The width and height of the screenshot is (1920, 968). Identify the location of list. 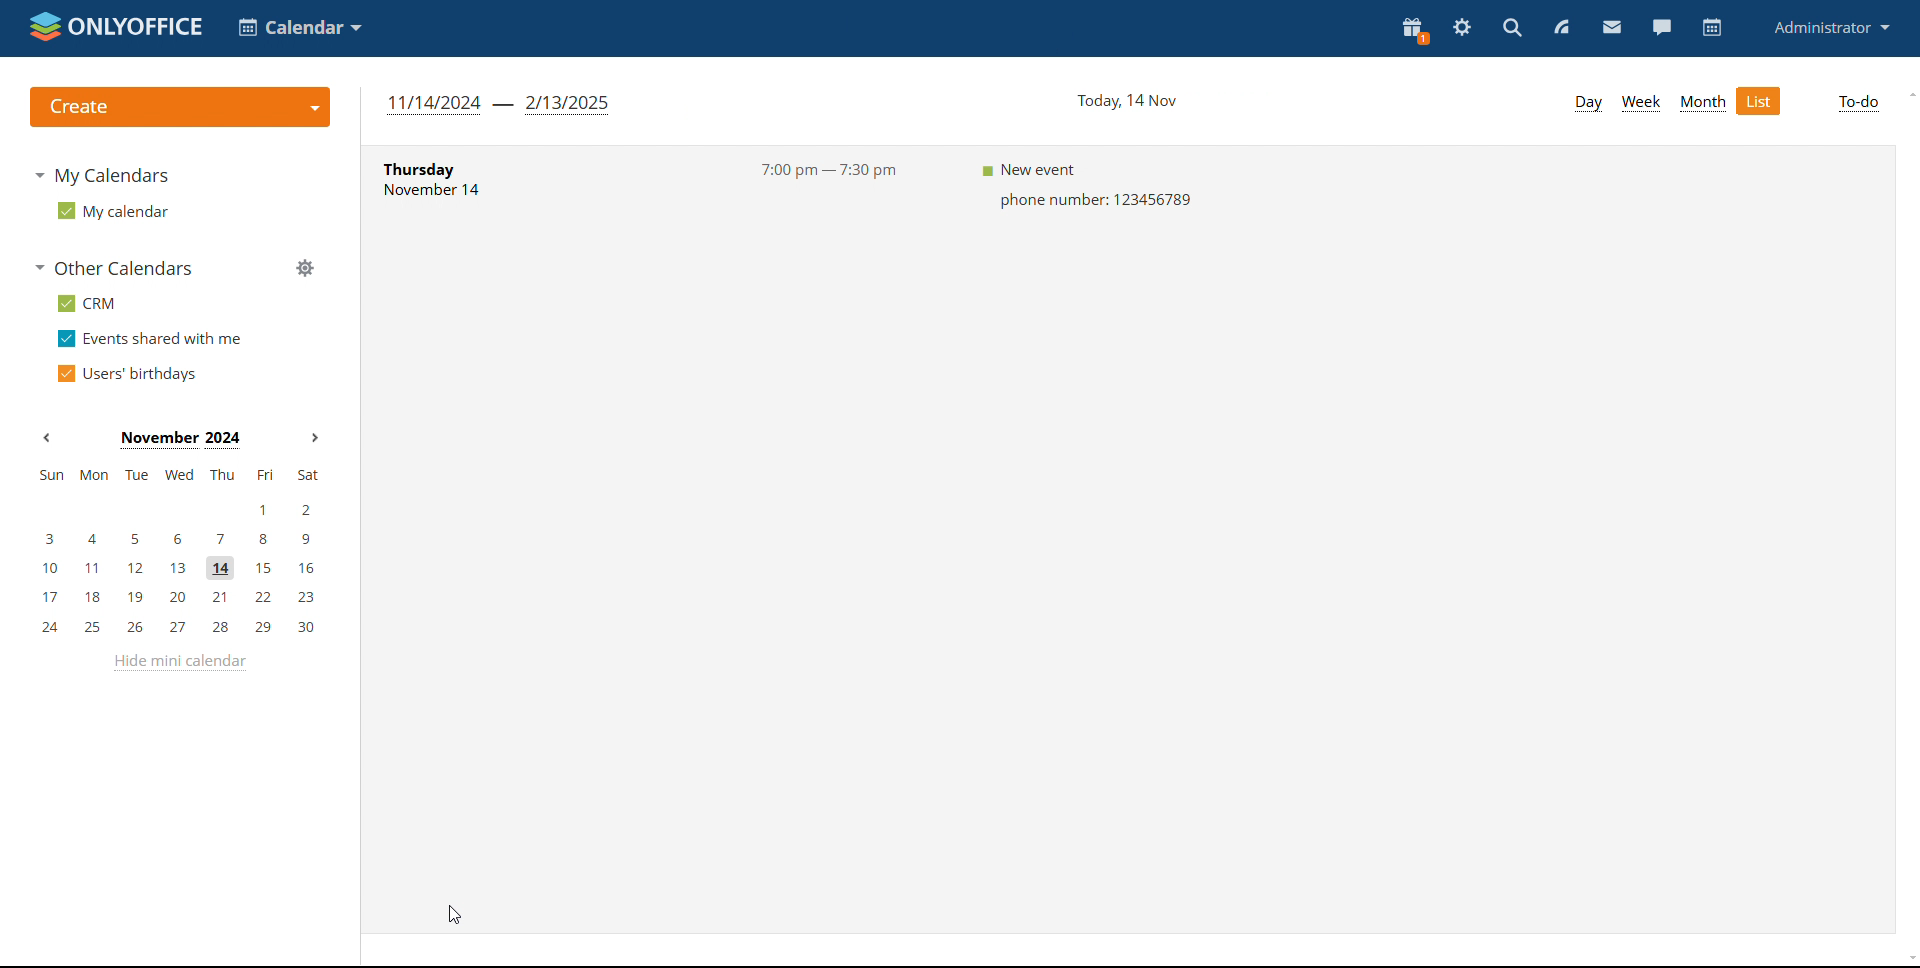
(1765, 100).